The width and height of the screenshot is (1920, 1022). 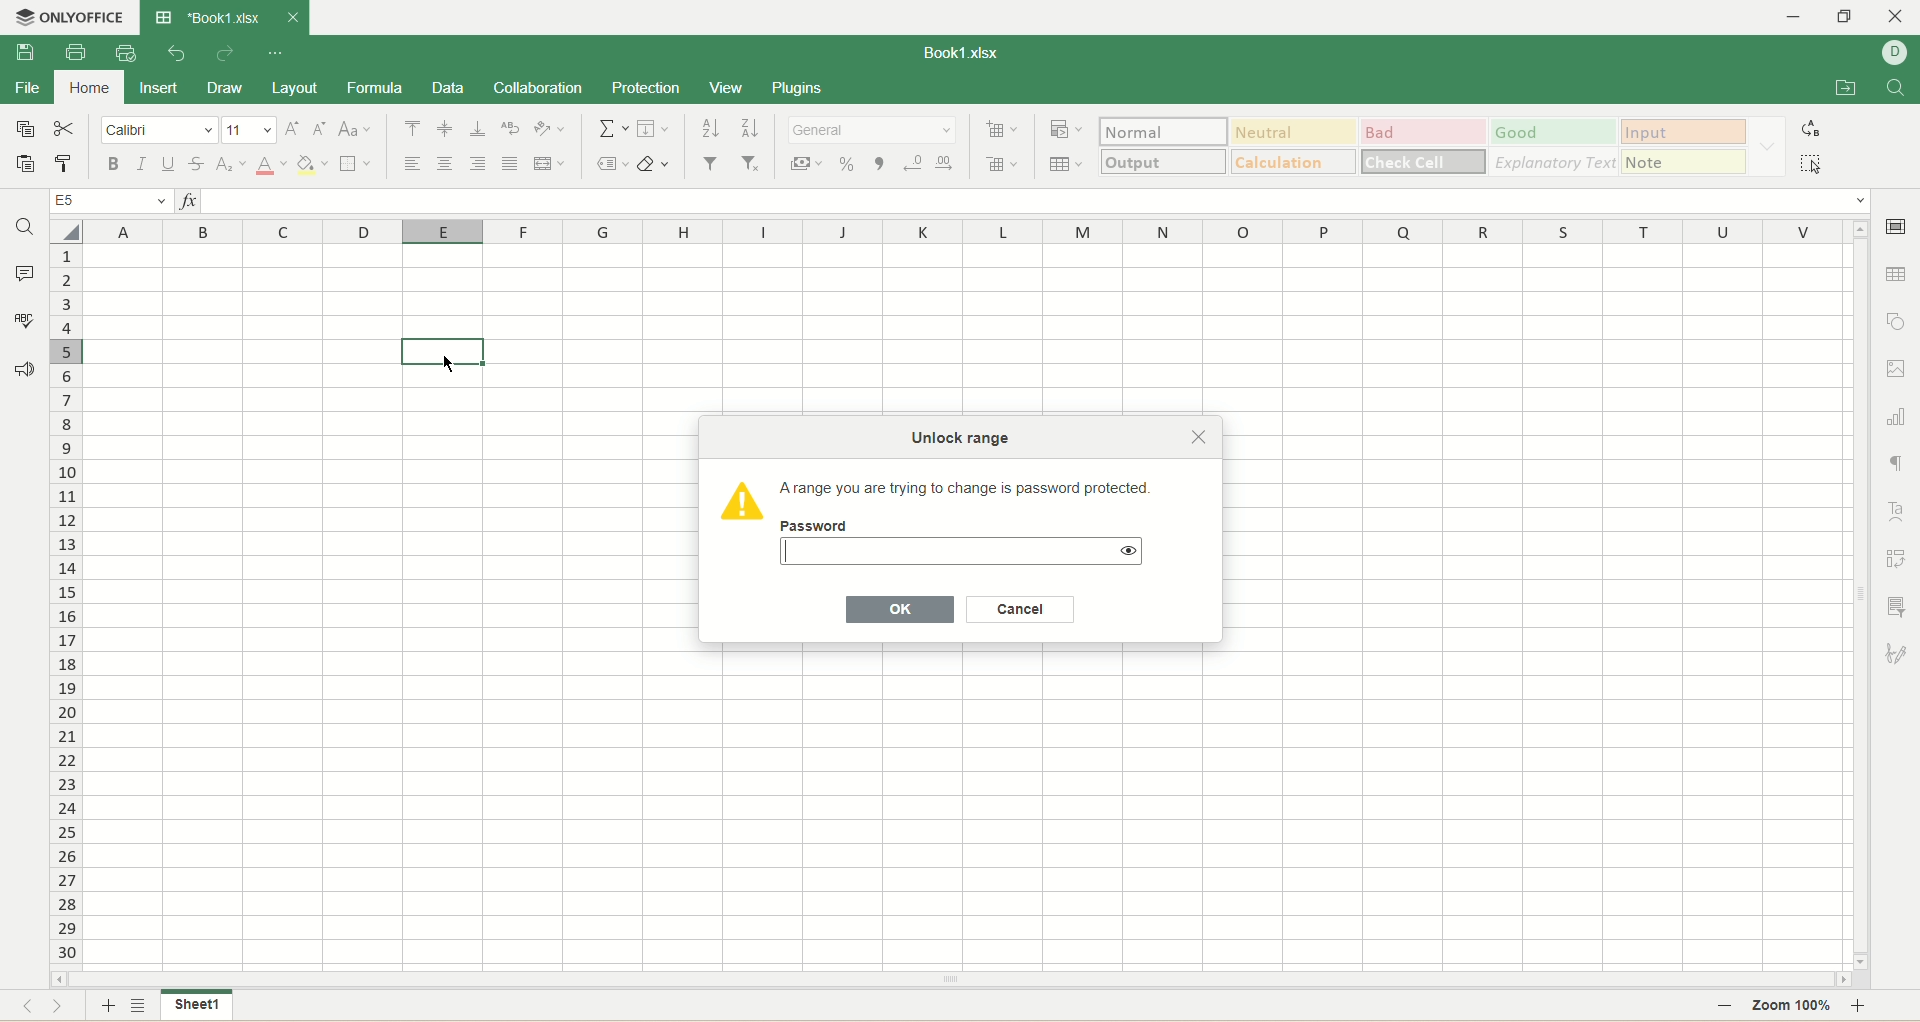 I want to click on calculations, so click(x=1295, y=161).